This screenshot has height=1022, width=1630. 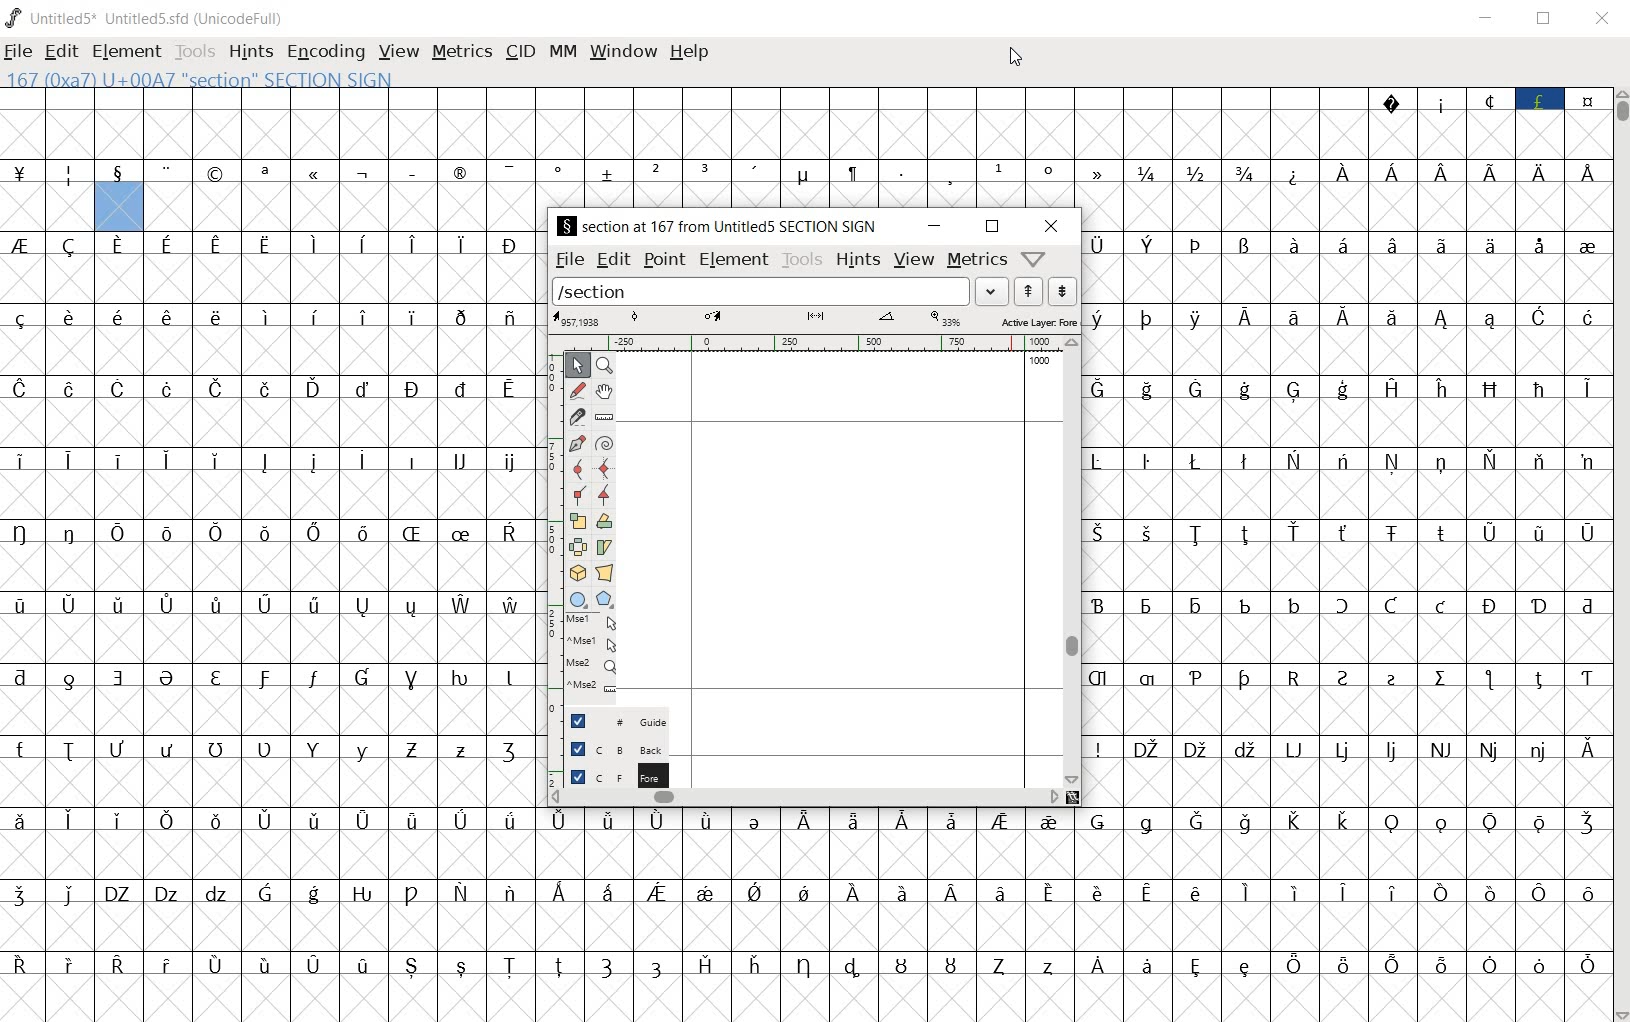 What do you see at coordinates (1072, 558) in the screenshot?
I see `scrollbar` at bounding box center [1072, 558].